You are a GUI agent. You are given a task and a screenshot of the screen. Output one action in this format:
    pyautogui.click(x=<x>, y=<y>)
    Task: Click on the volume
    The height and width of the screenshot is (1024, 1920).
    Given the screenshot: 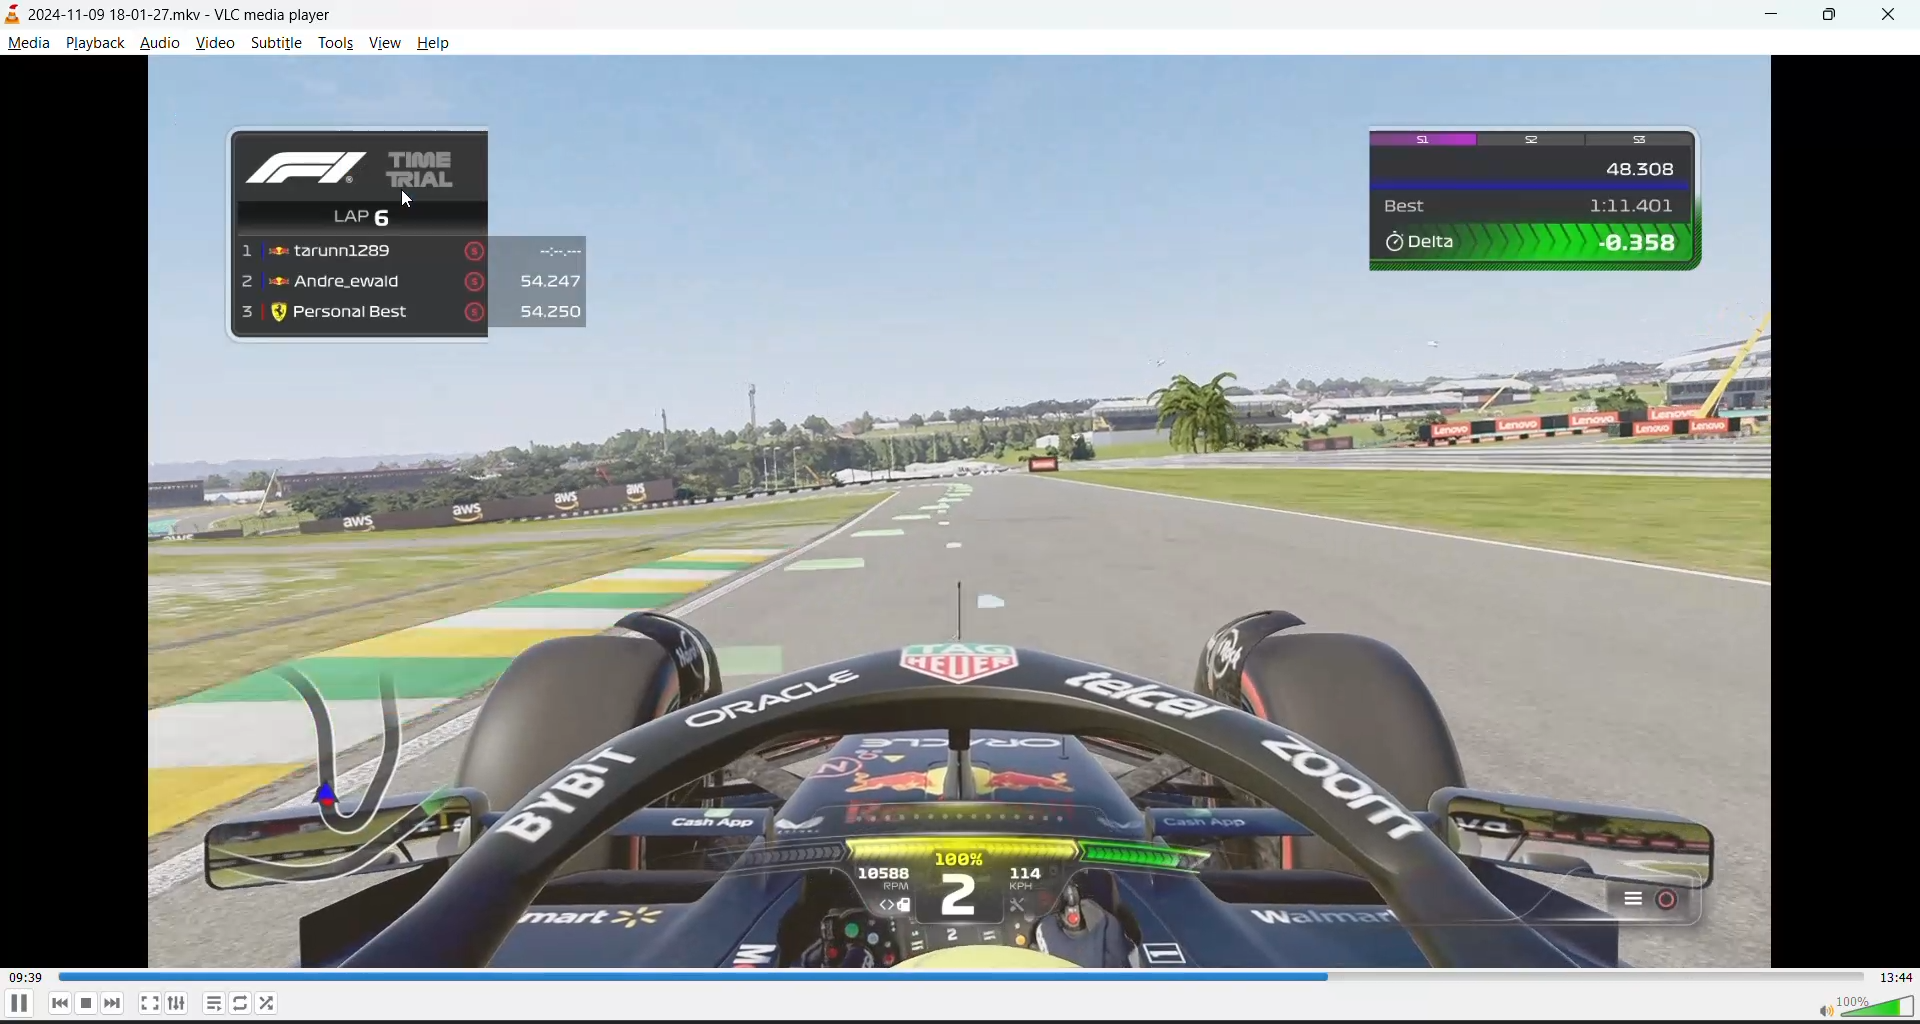 What is the action you would take?
    pyautogui.click(x=1867, y=1005)
    